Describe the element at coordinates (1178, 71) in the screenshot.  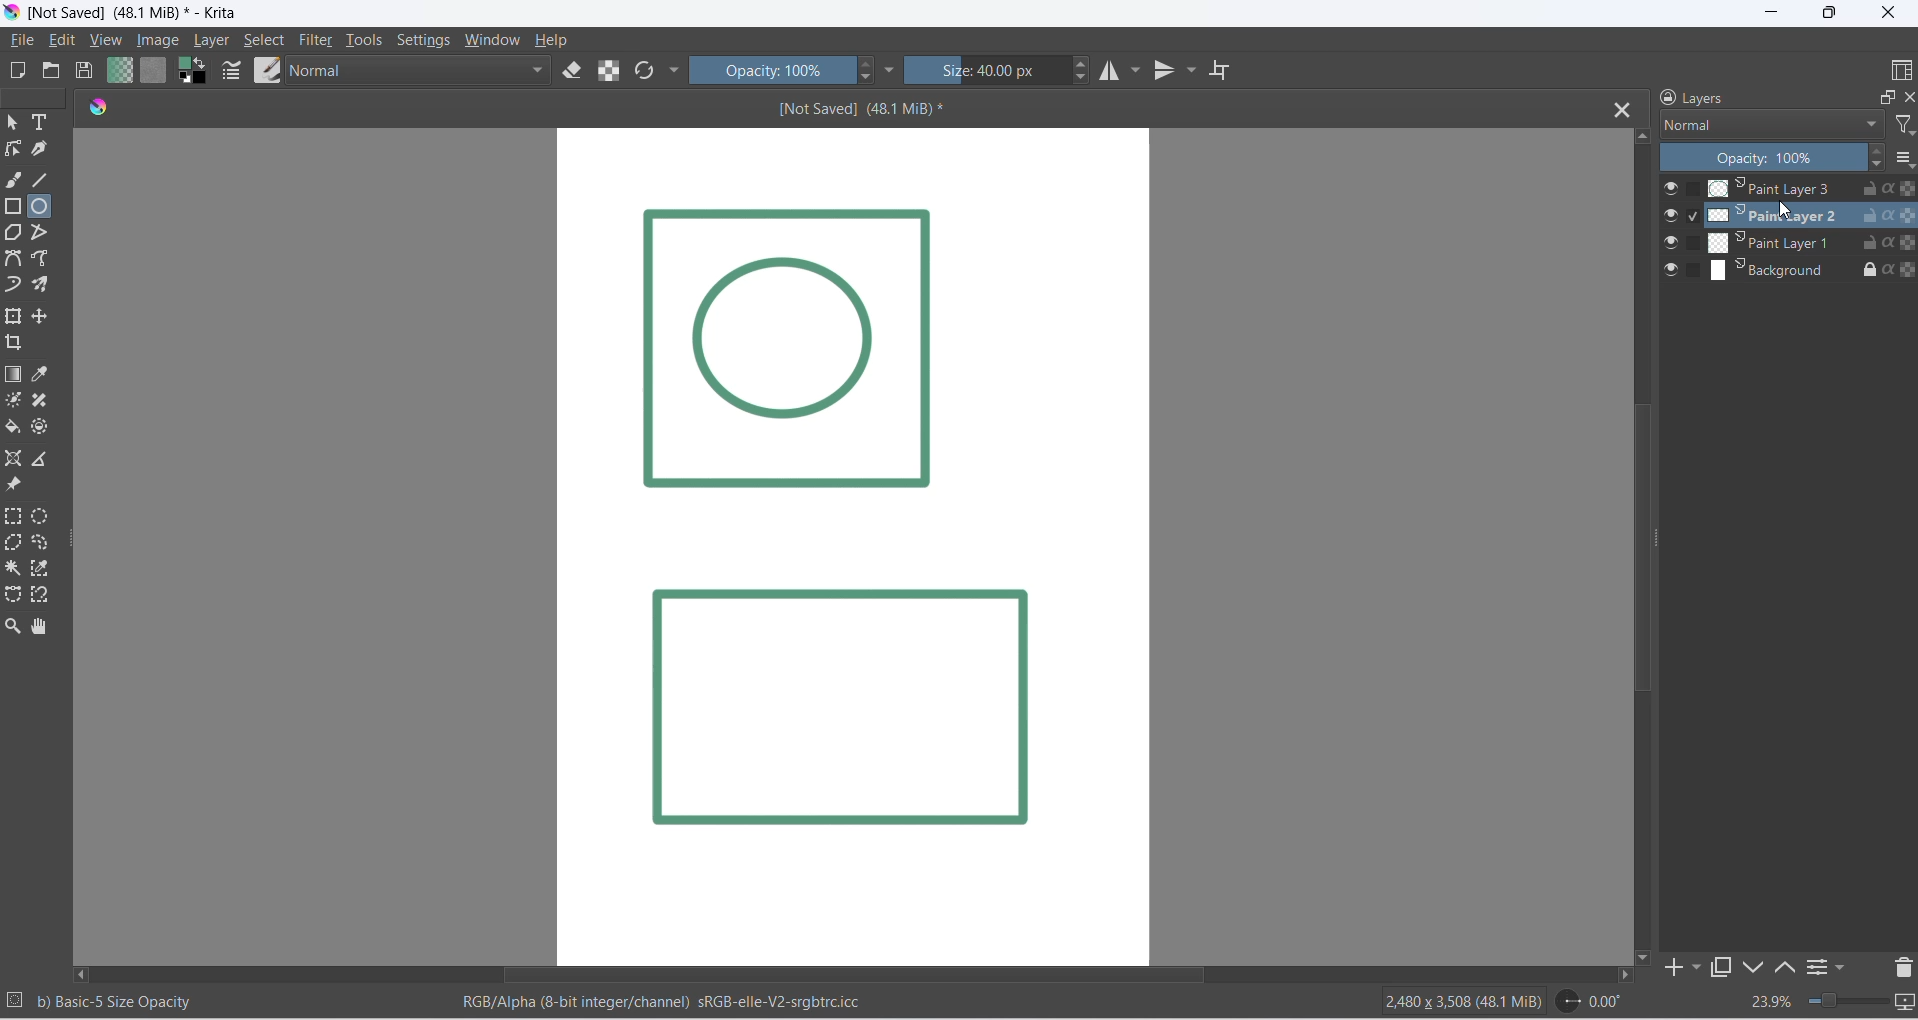
I see `vertical mirror tool` at that location.